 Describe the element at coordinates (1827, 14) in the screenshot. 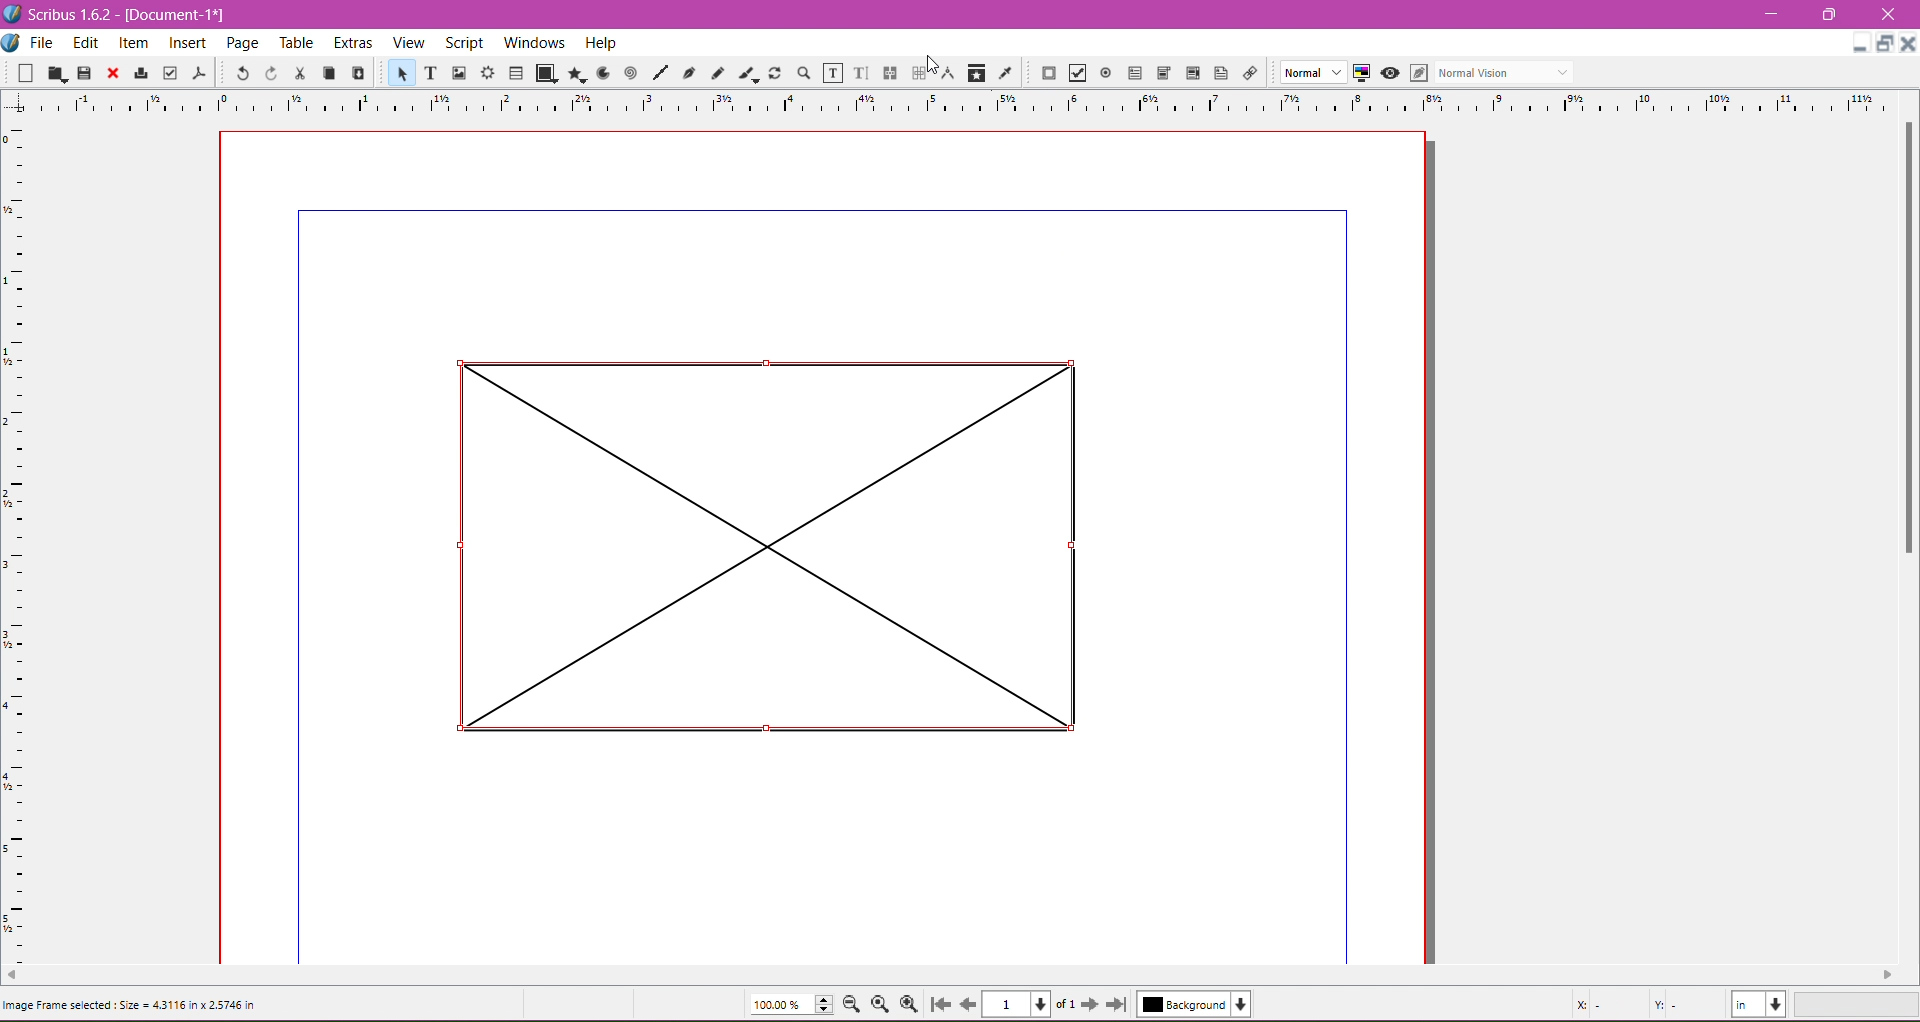

I see `Restore Down` at that location.